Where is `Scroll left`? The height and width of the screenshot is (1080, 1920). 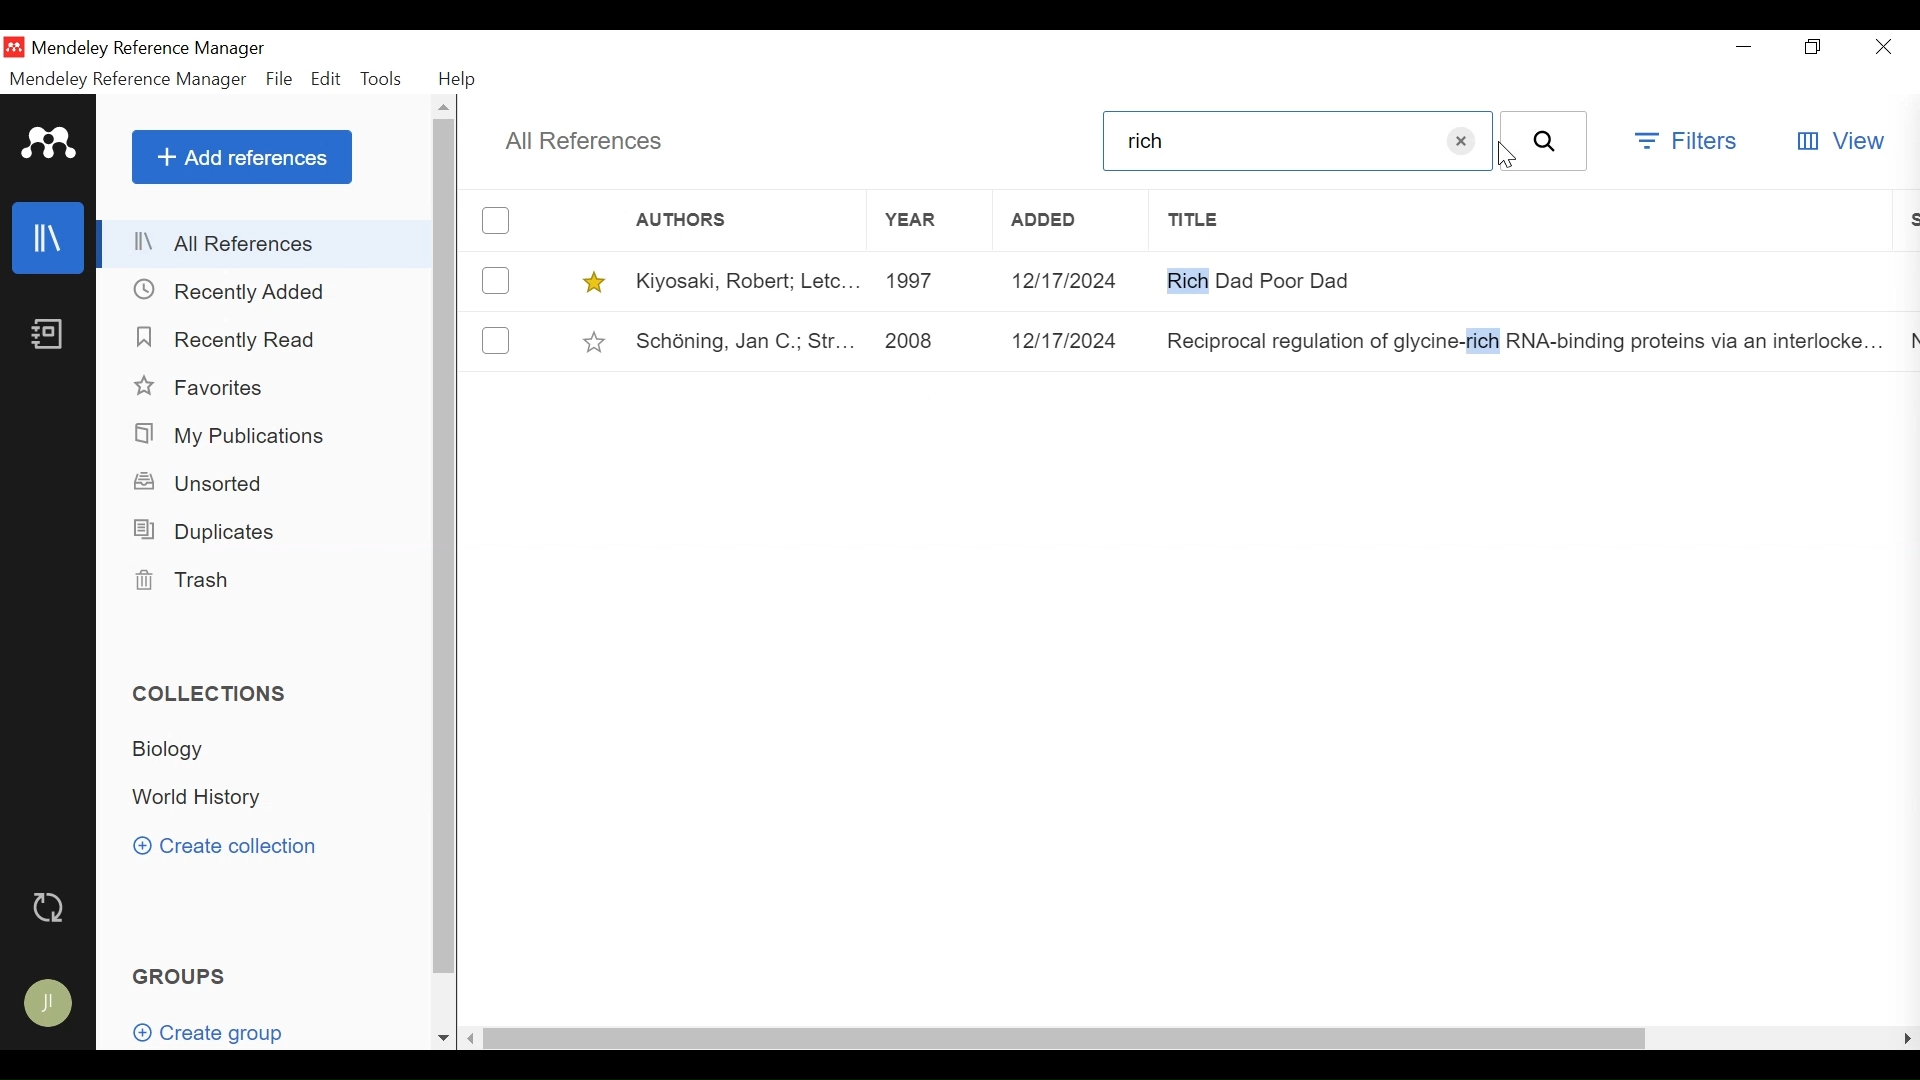
Scroll left is located at coordinates (472, 1039).